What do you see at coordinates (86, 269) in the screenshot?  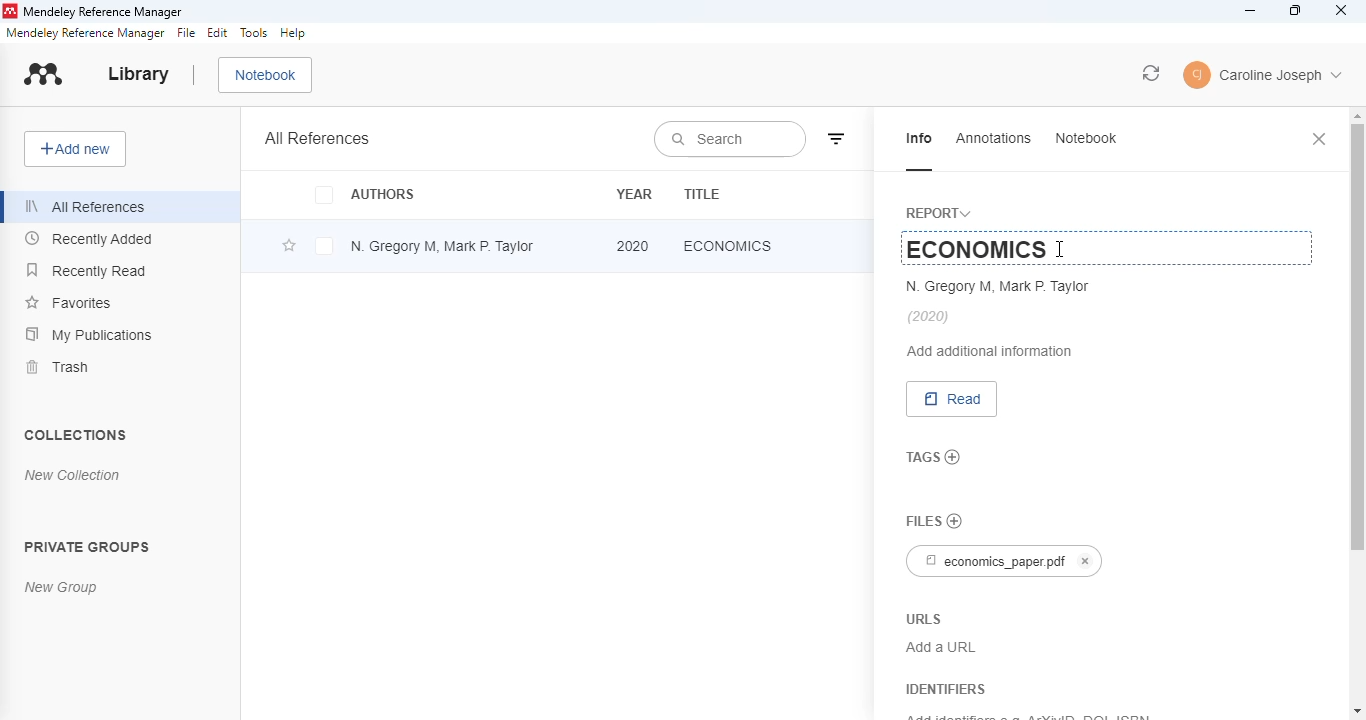 I see `recently read` at bounding box center [86, 269].